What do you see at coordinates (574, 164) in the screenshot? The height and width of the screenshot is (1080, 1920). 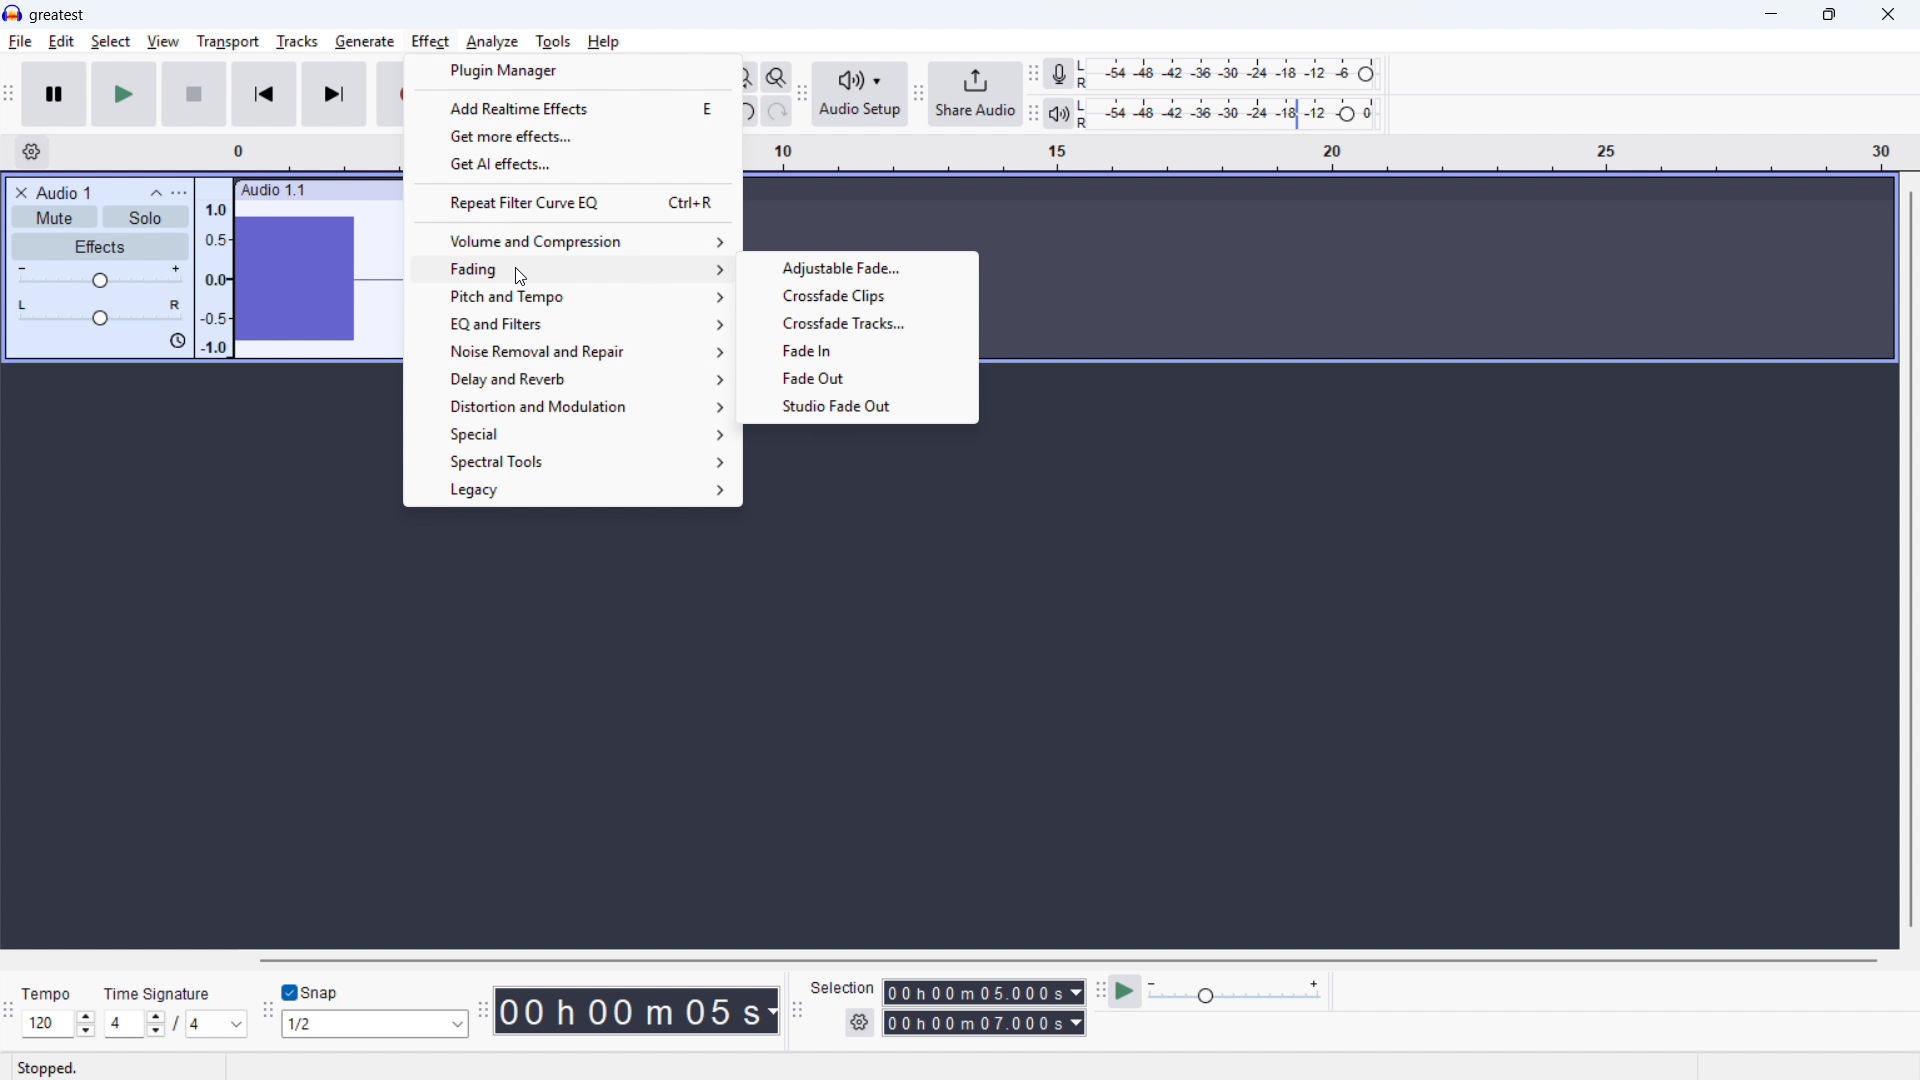 I see `Get AI effects ` at bounding box center [574, 164].